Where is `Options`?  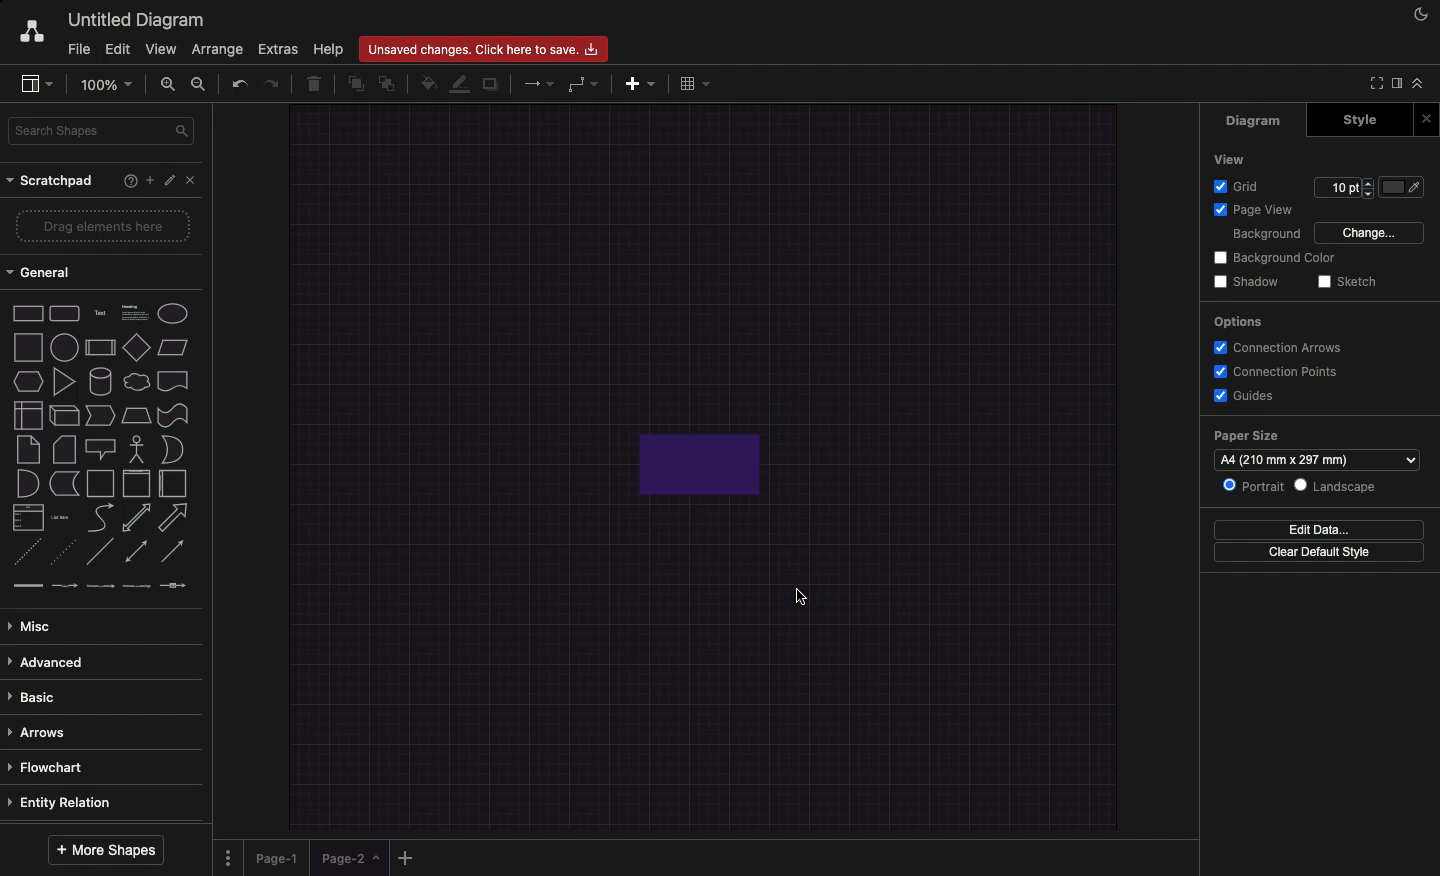 Options is located at coordinates (1240, 321).